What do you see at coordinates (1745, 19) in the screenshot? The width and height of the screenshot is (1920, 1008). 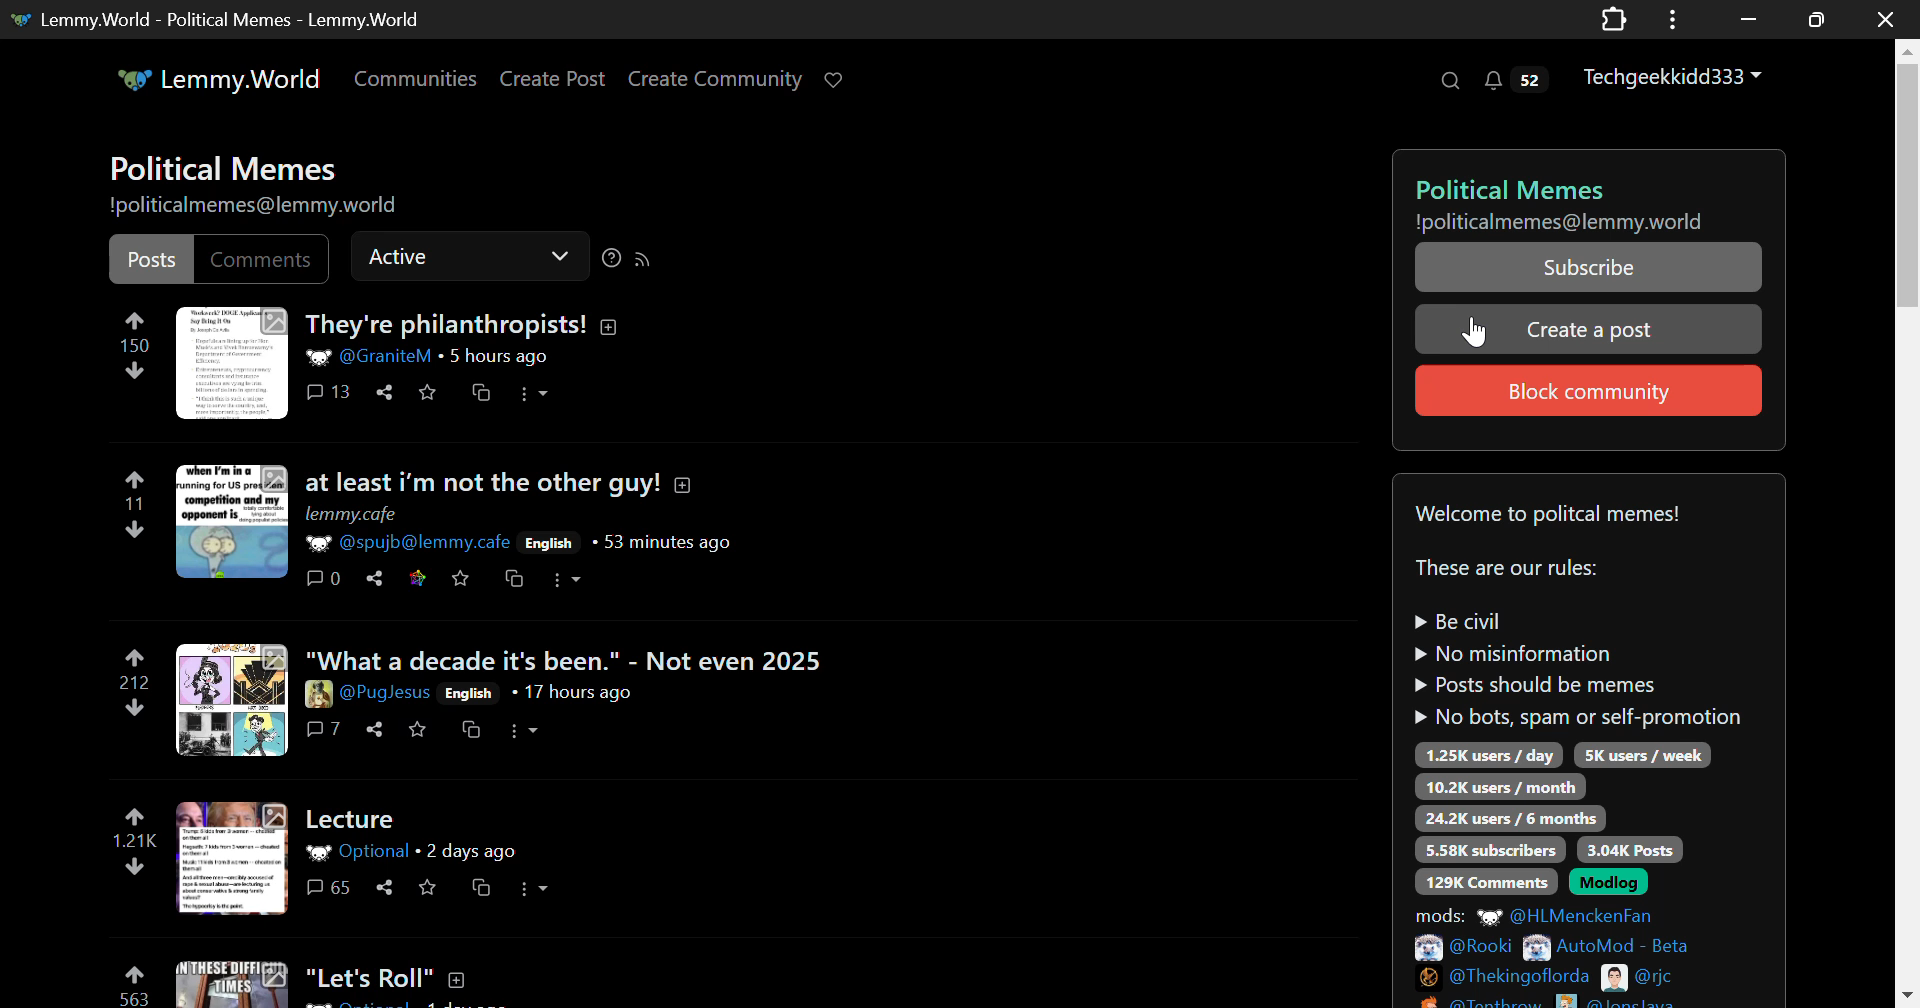 I see `Restore Down` at bounding box center [1745, 19].